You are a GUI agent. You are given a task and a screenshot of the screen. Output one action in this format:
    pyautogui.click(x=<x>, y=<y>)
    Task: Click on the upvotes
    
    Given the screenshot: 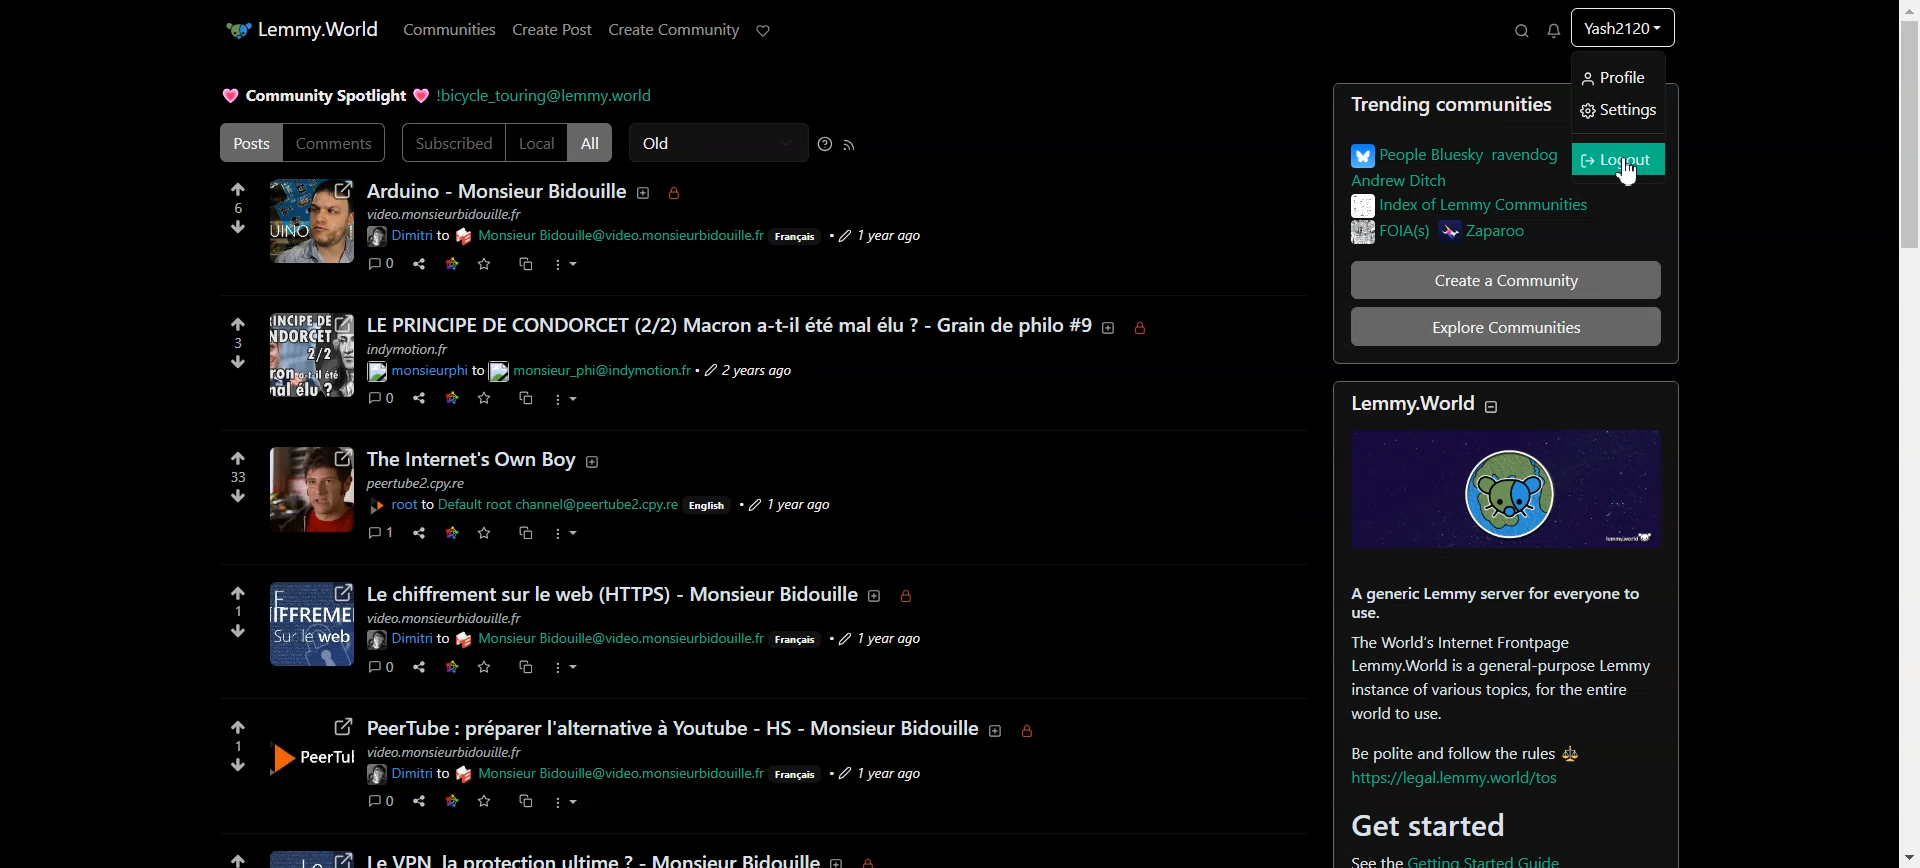 What is the action you would take?
    pyautogui.click(x=226, y=852)
    